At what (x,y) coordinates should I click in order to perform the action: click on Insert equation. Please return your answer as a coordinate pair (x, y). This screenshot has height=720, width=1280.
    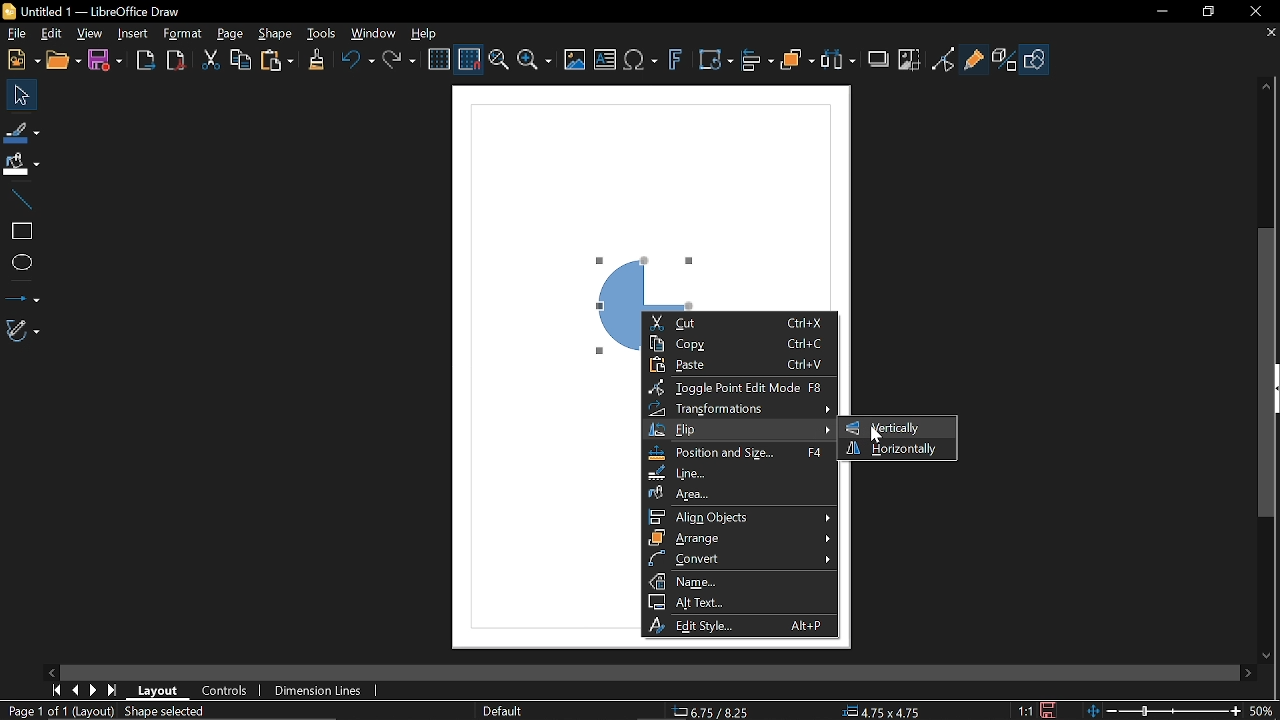
    Looking at the image, I should click on (641, 61).